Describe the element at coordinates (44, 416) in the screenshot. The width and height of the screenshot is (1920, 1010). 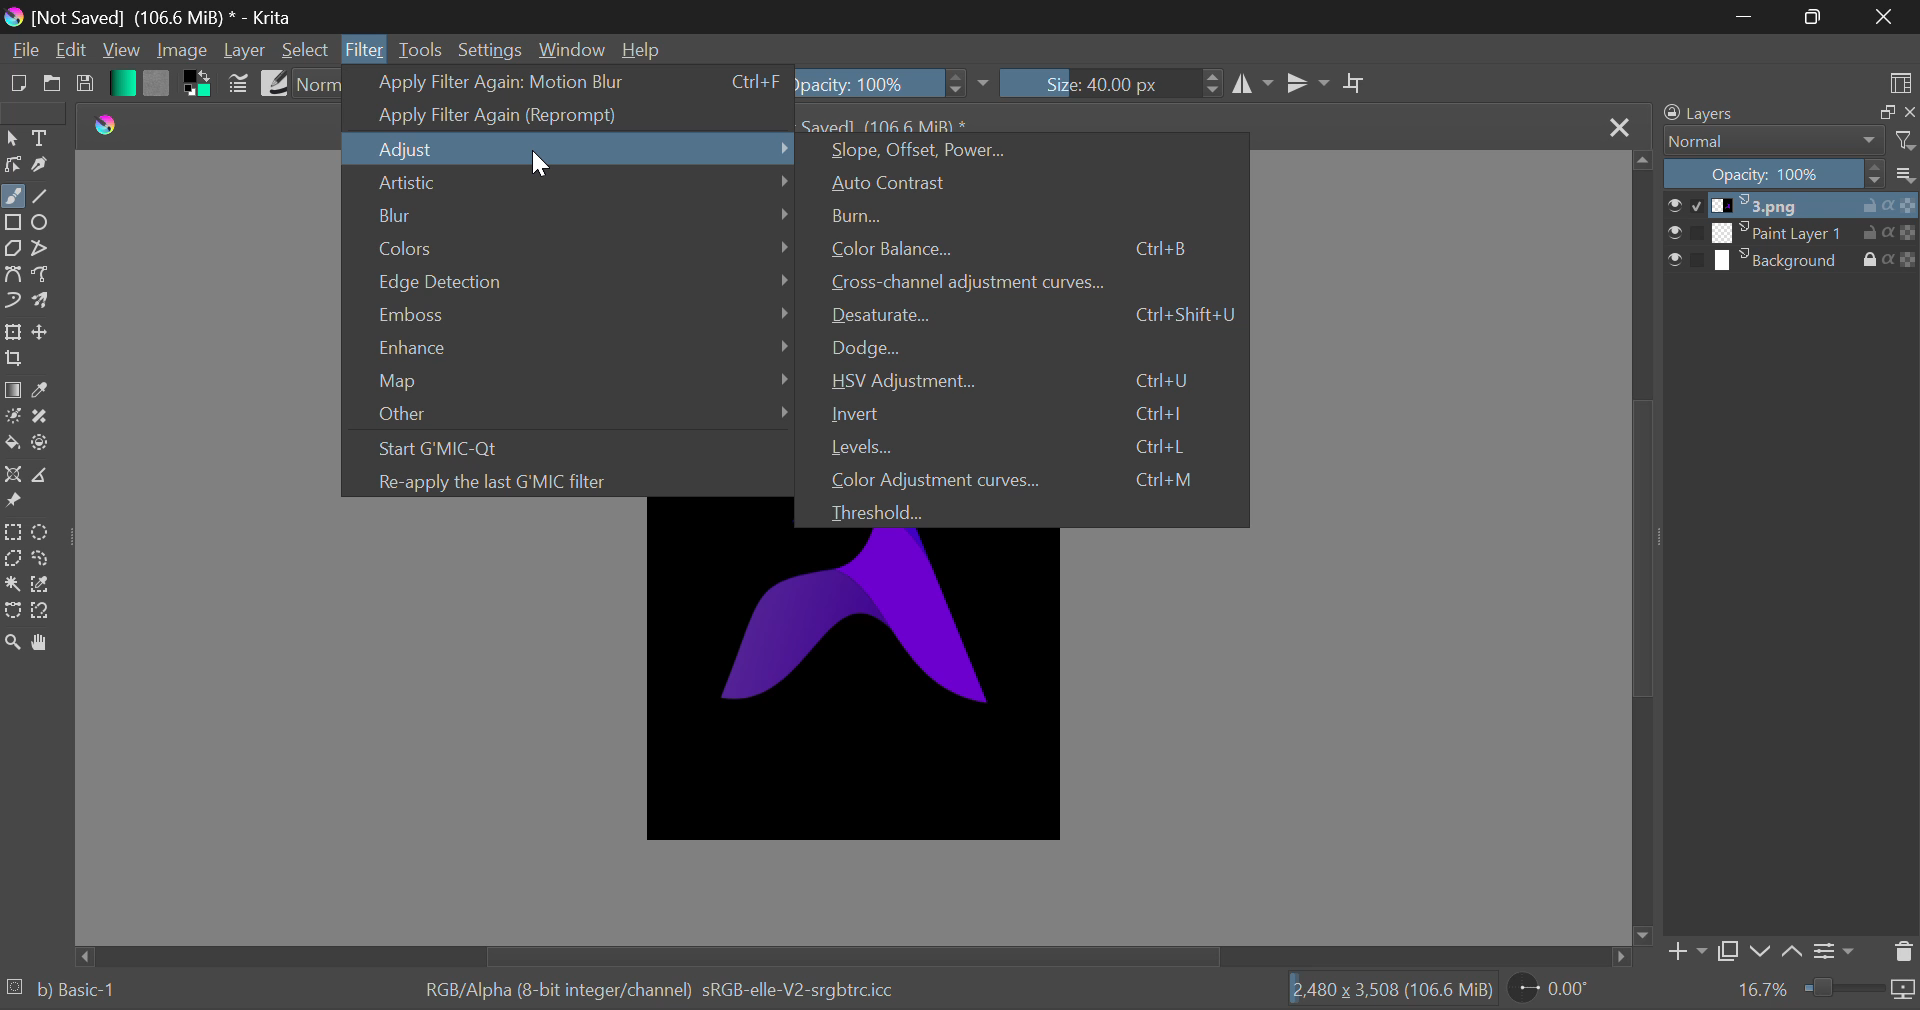
I see `Smart Patch Tool` at that location.